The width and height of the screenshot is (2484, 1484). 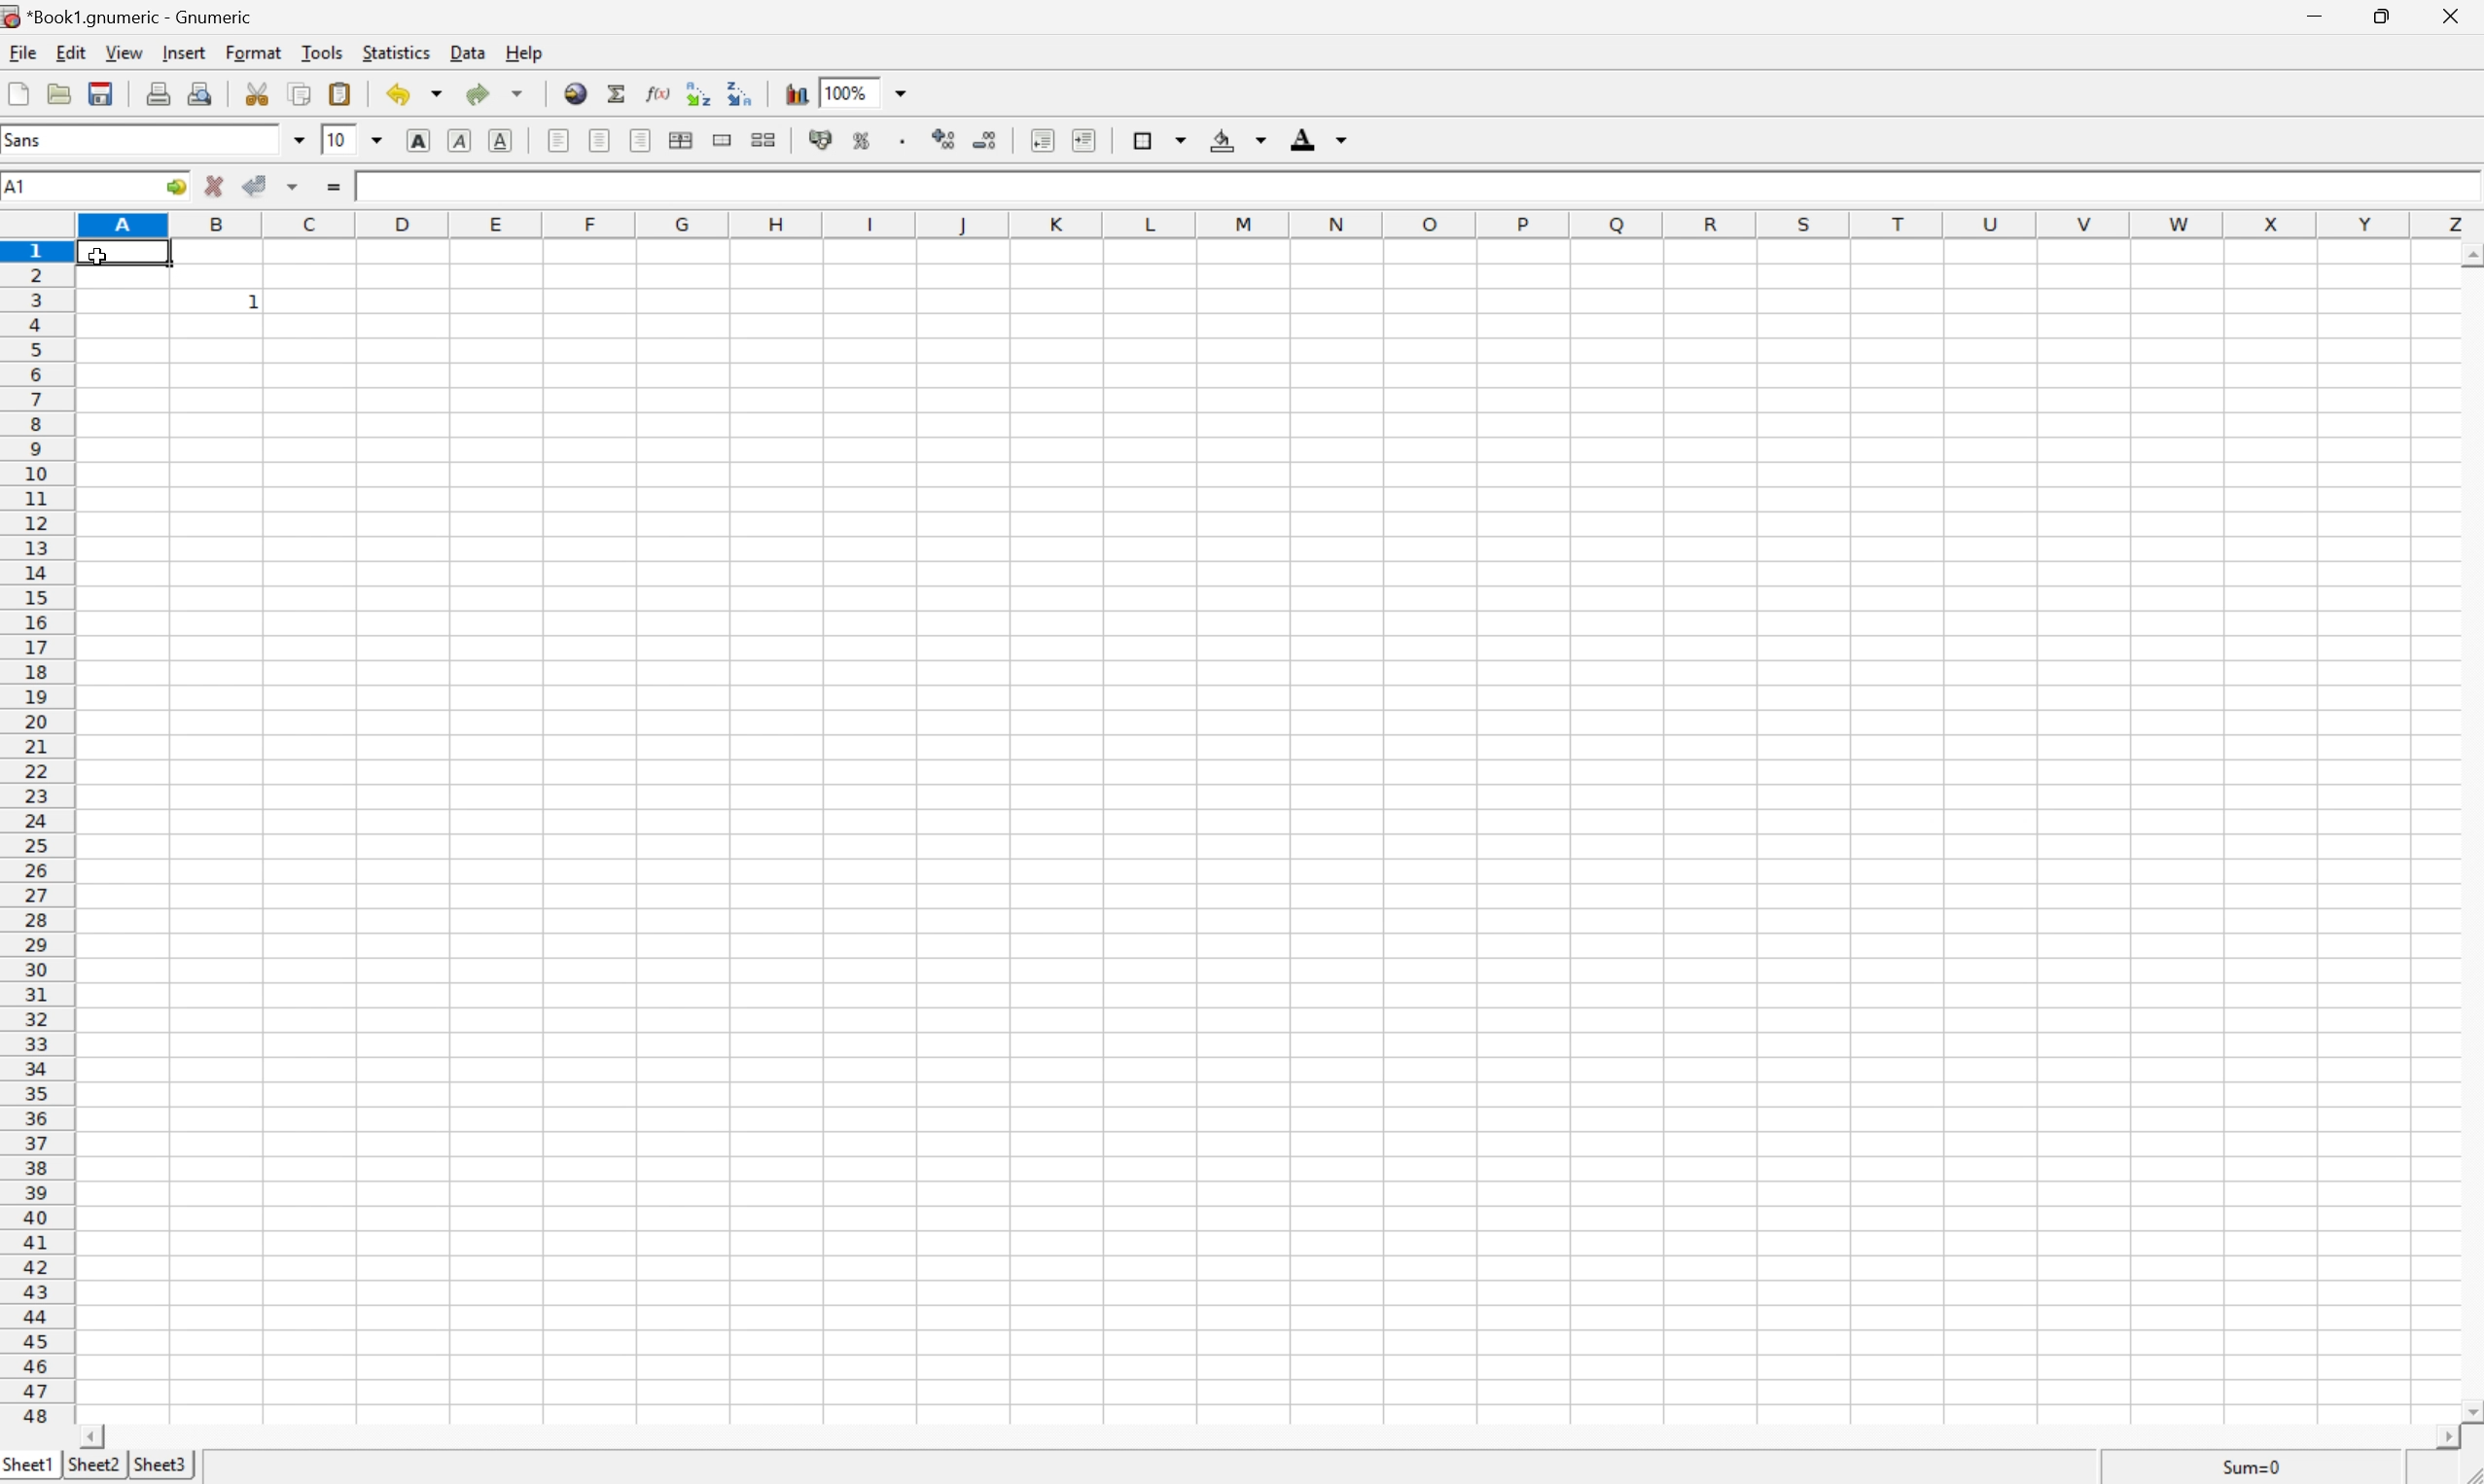 I want to click on go to, so click(x=176, y=187).